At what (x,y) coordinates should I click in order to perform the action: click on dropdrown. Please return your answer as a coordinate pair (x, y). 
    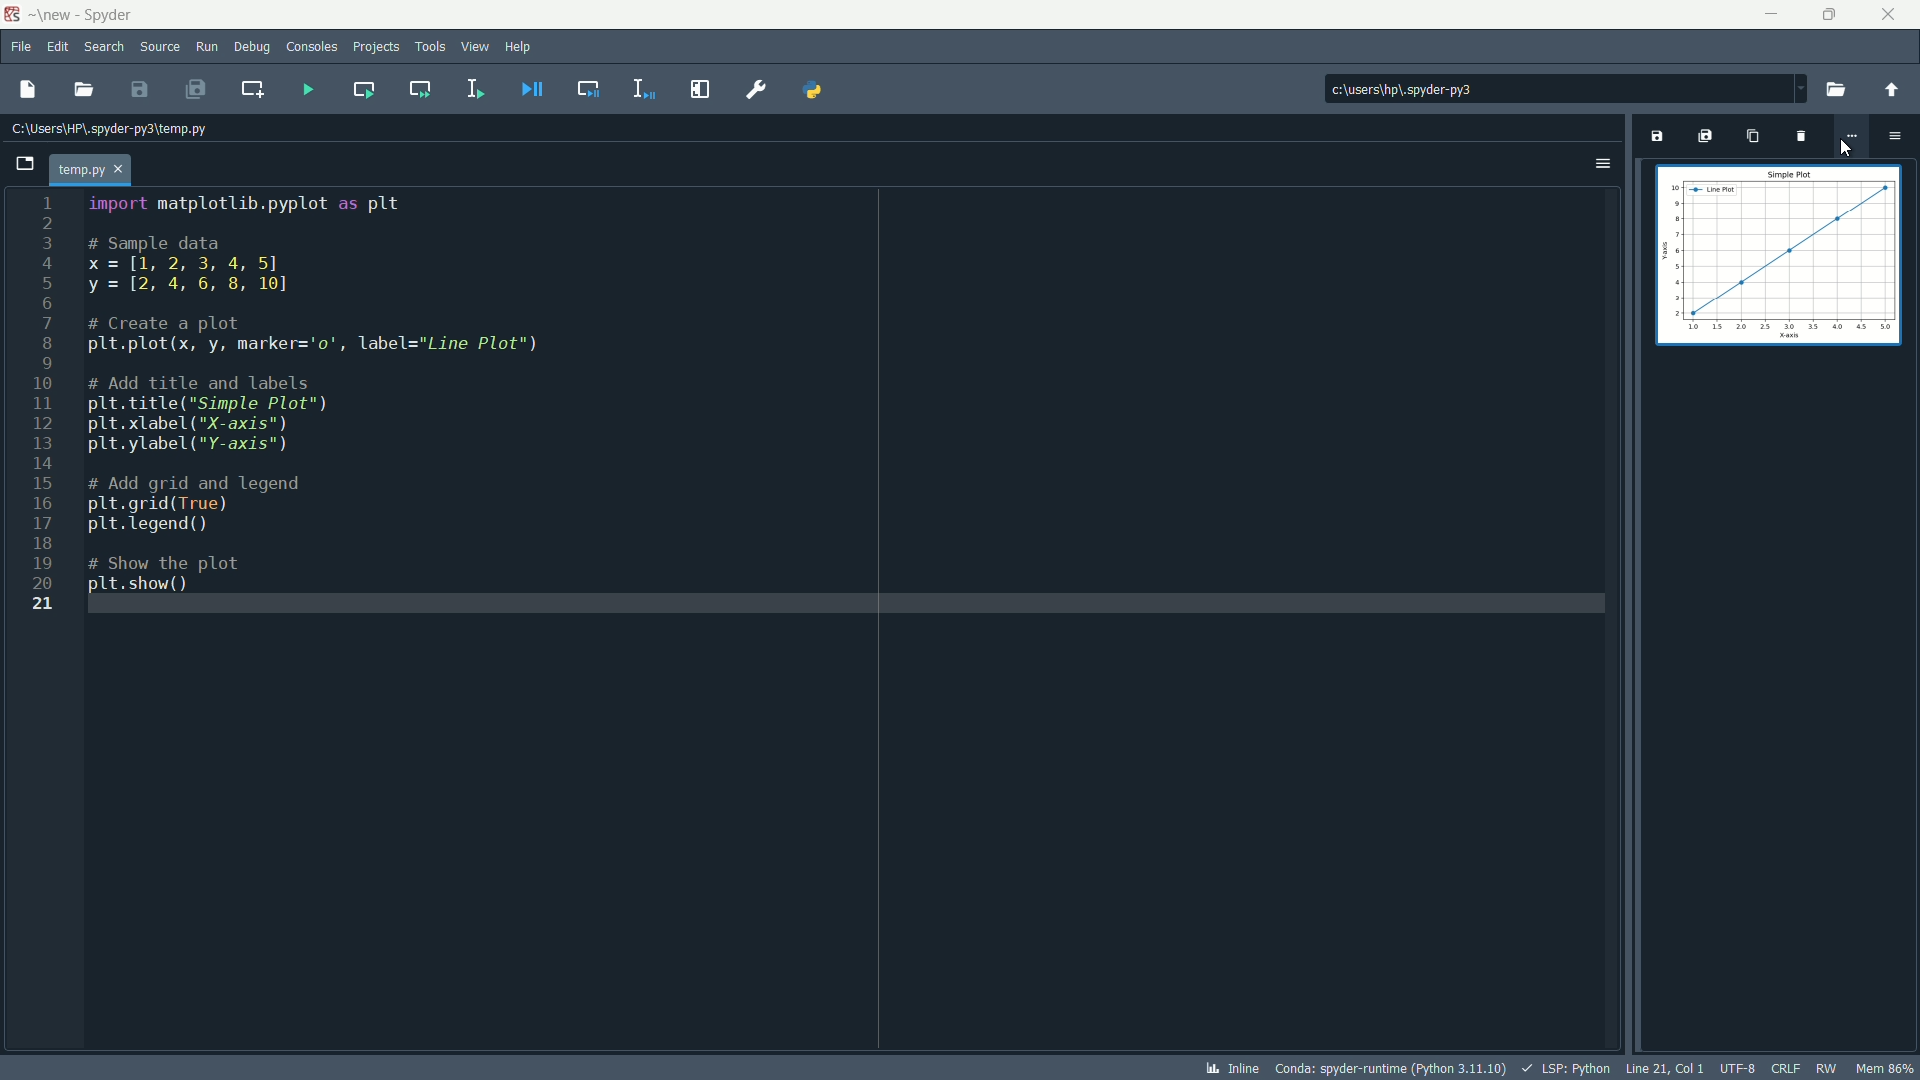
    Looking at the image, I should click on (1800, 89).